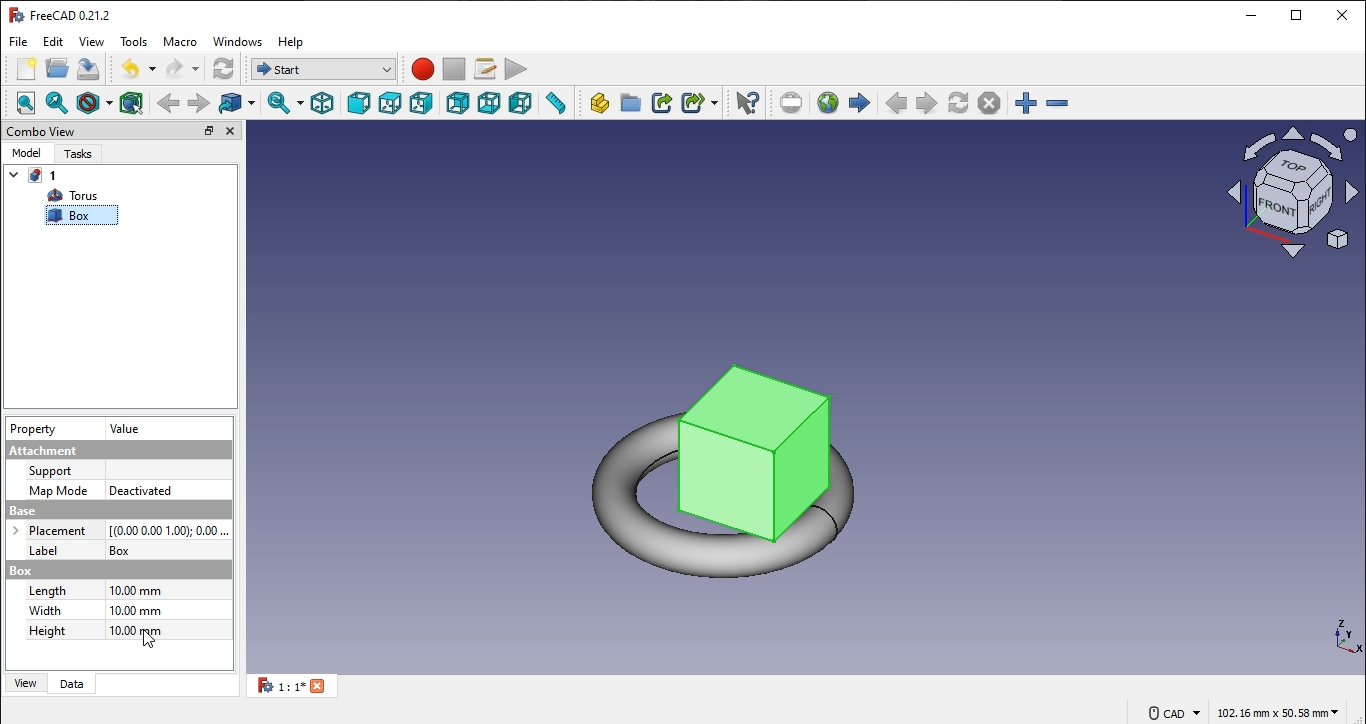  What do you see at coordinates (230, 131) in the screenshot?
I see `close` at bounding box center [230, 131].